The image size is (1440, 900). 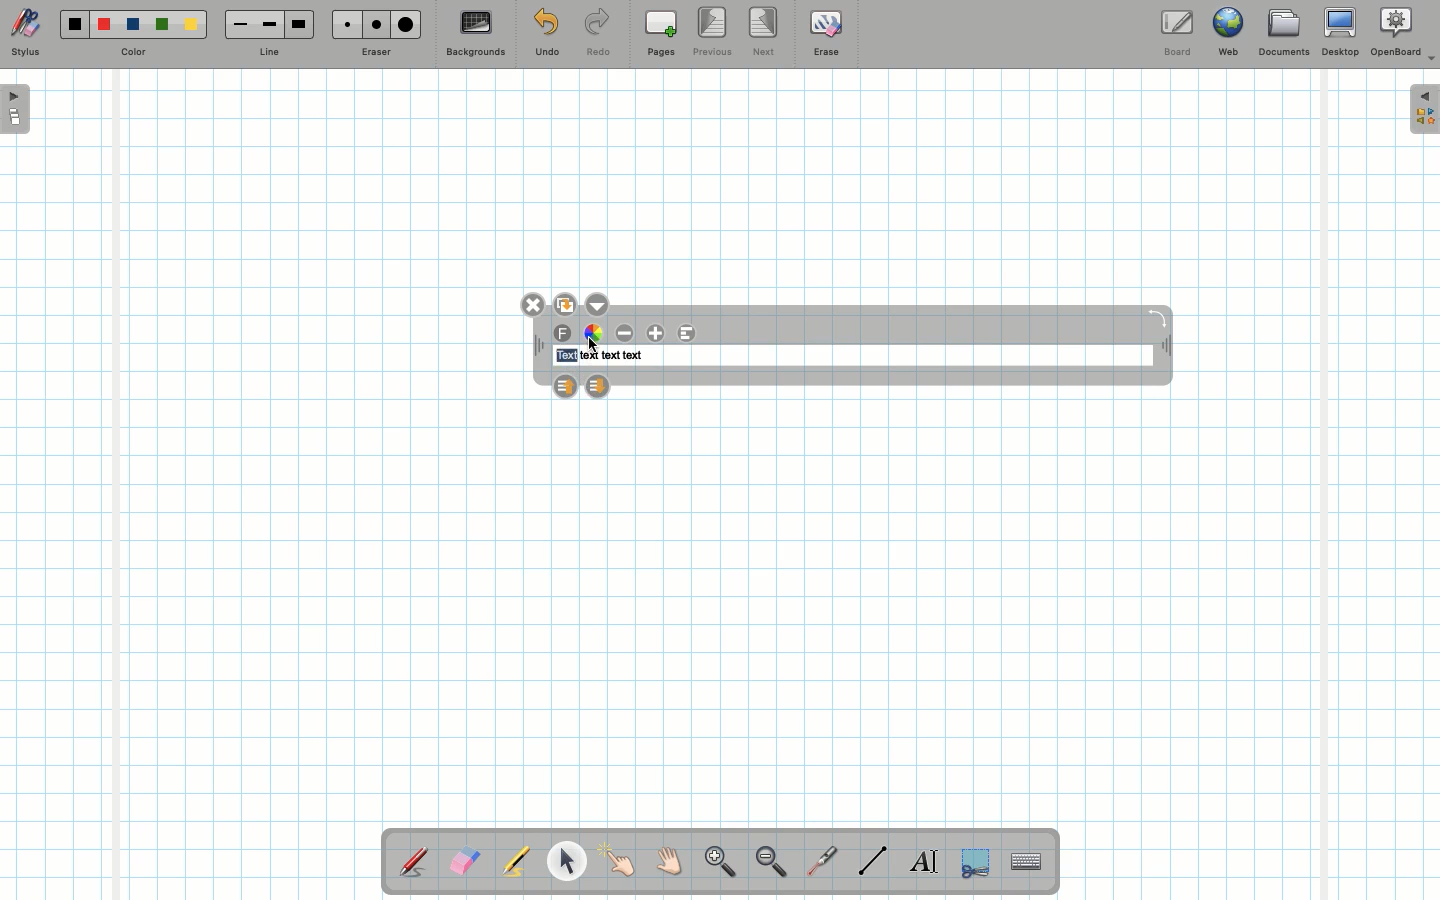 I want to click on Undo, so click(x=546, y=36).